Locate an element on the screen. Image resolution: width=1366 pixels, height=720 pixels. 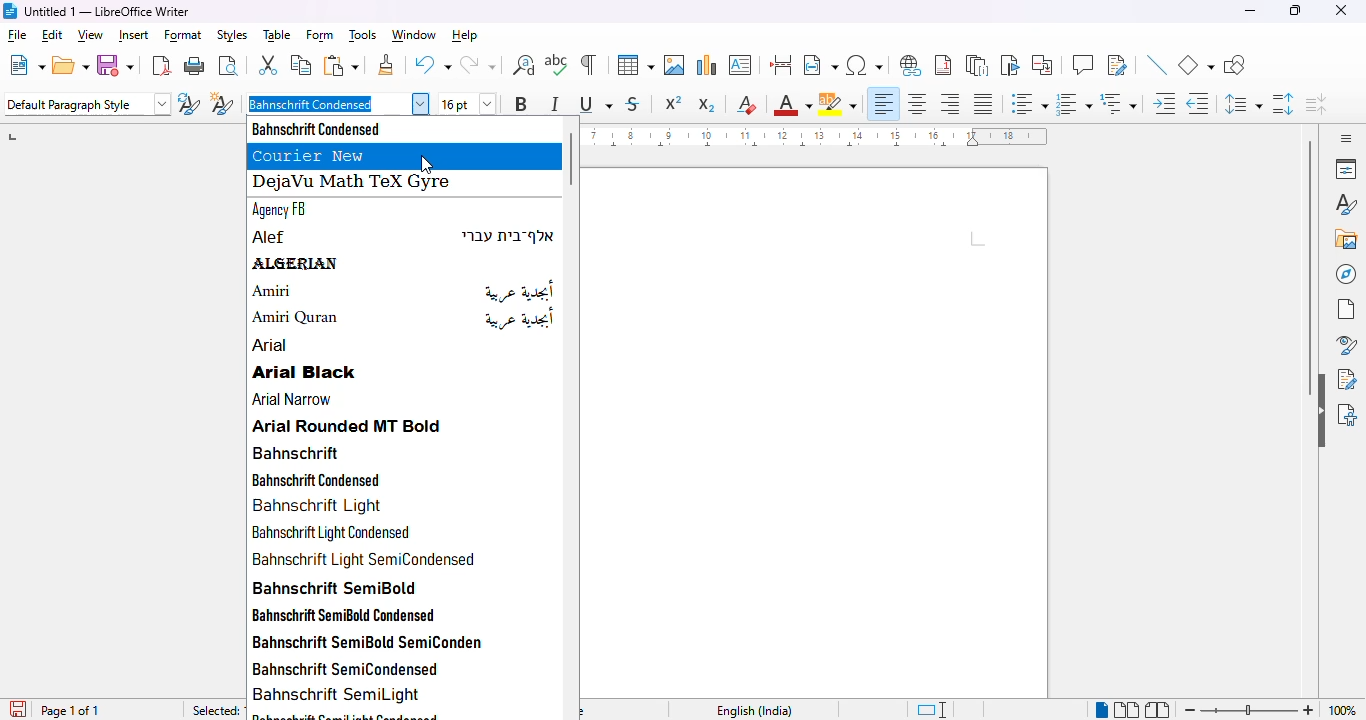
hide is located at coordinates (1320, 411).